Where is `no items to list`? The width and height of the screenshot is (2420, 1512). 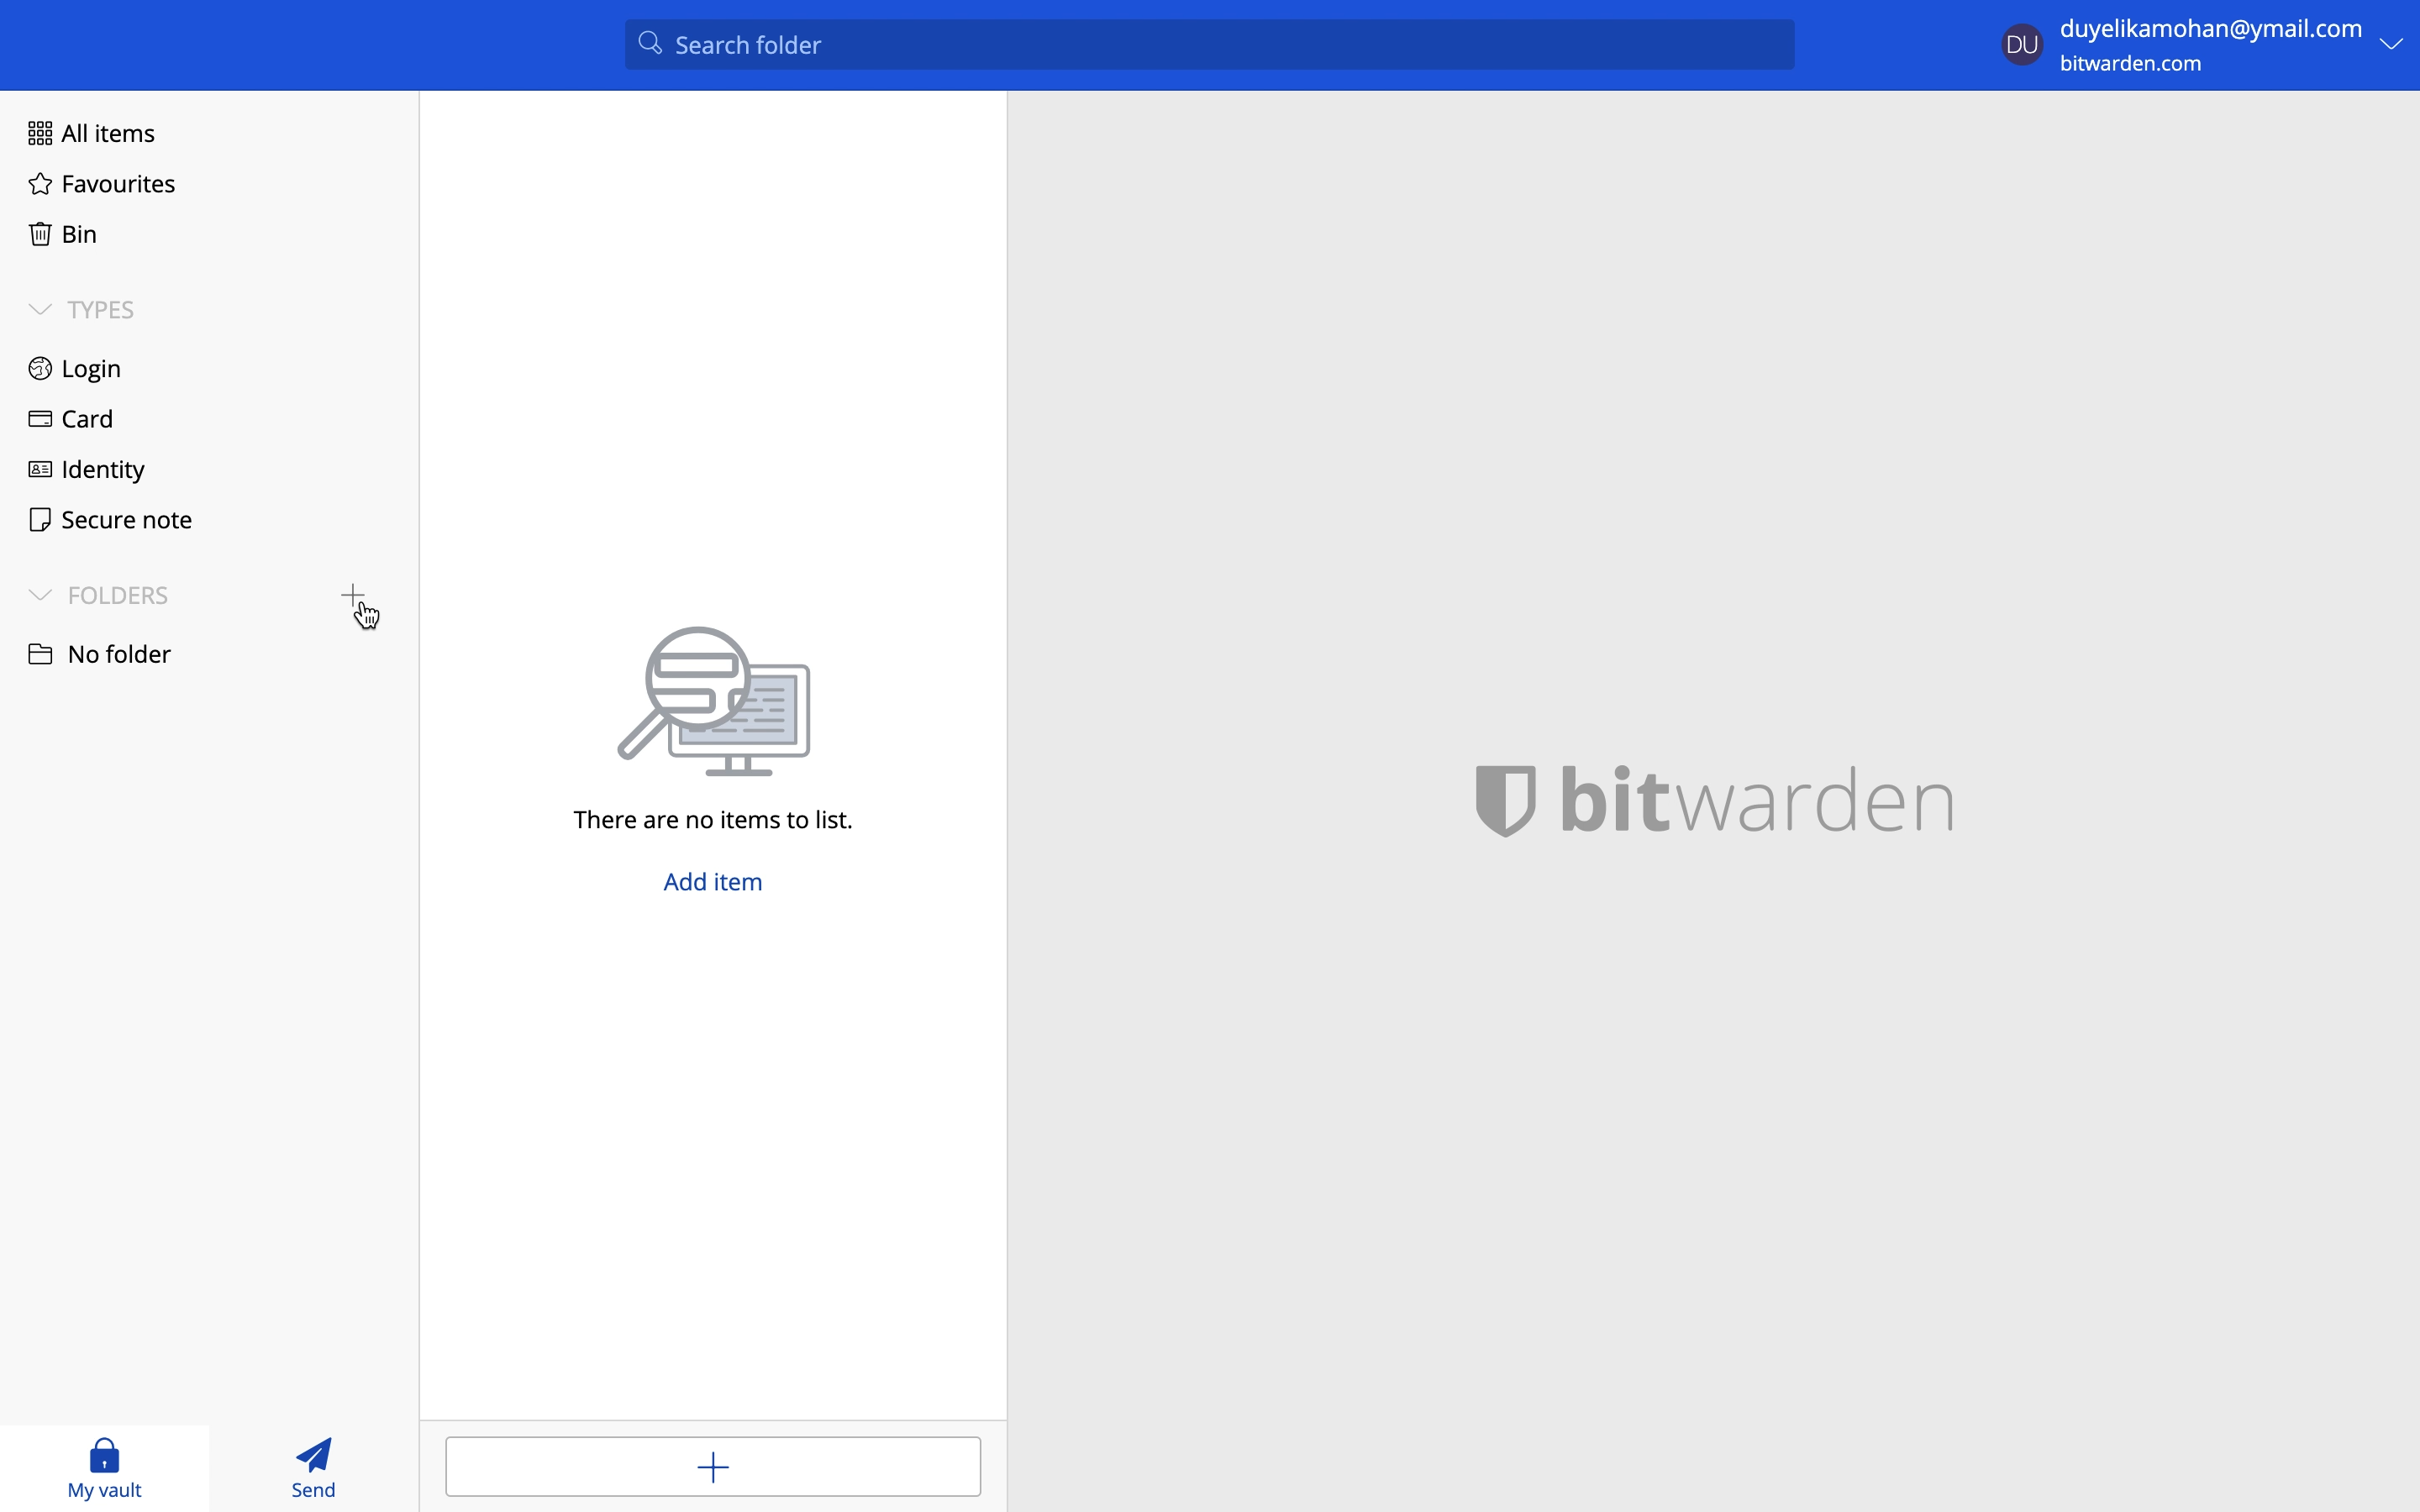
no items to list is located at coordinates (727, 729).